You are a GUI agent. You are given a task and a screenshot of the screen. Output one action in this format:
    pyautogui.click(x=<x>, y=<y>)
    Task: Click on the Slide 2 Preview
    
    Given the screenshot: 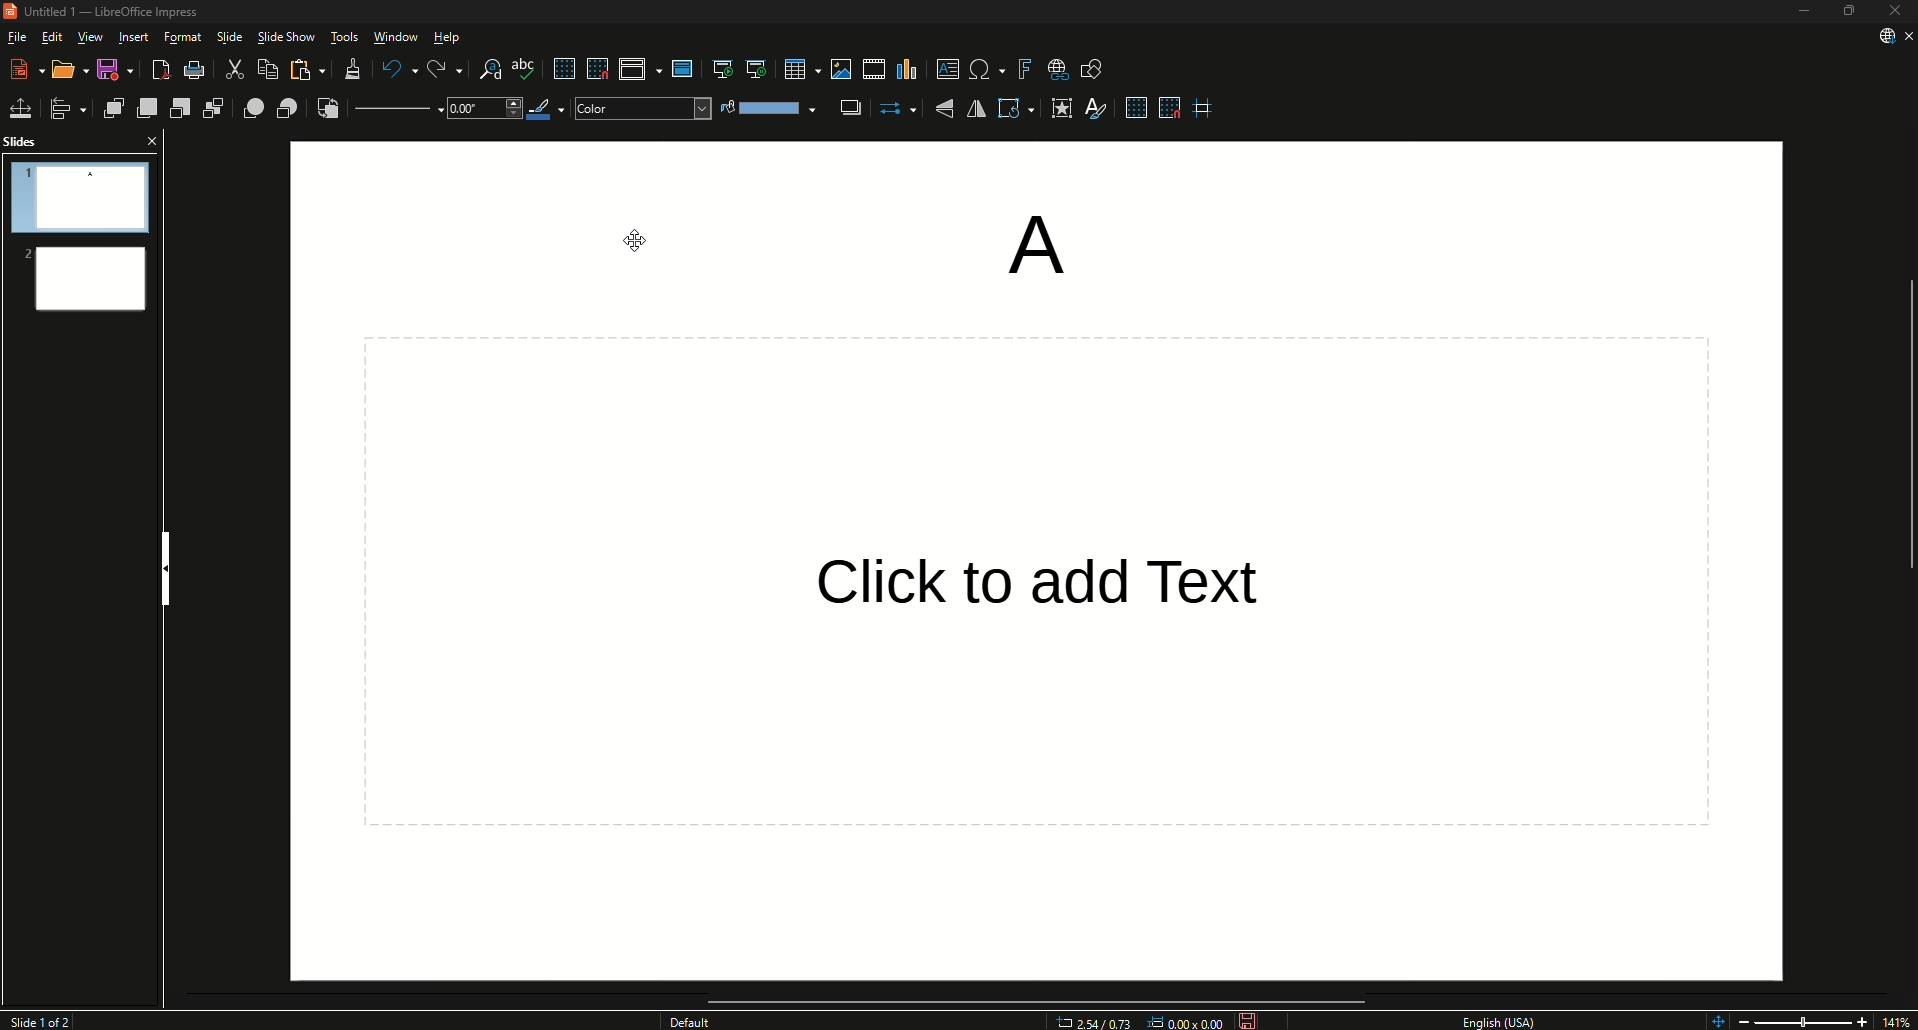 What is the action you would take?
    pyautogui.click(x=88, y=284)
    